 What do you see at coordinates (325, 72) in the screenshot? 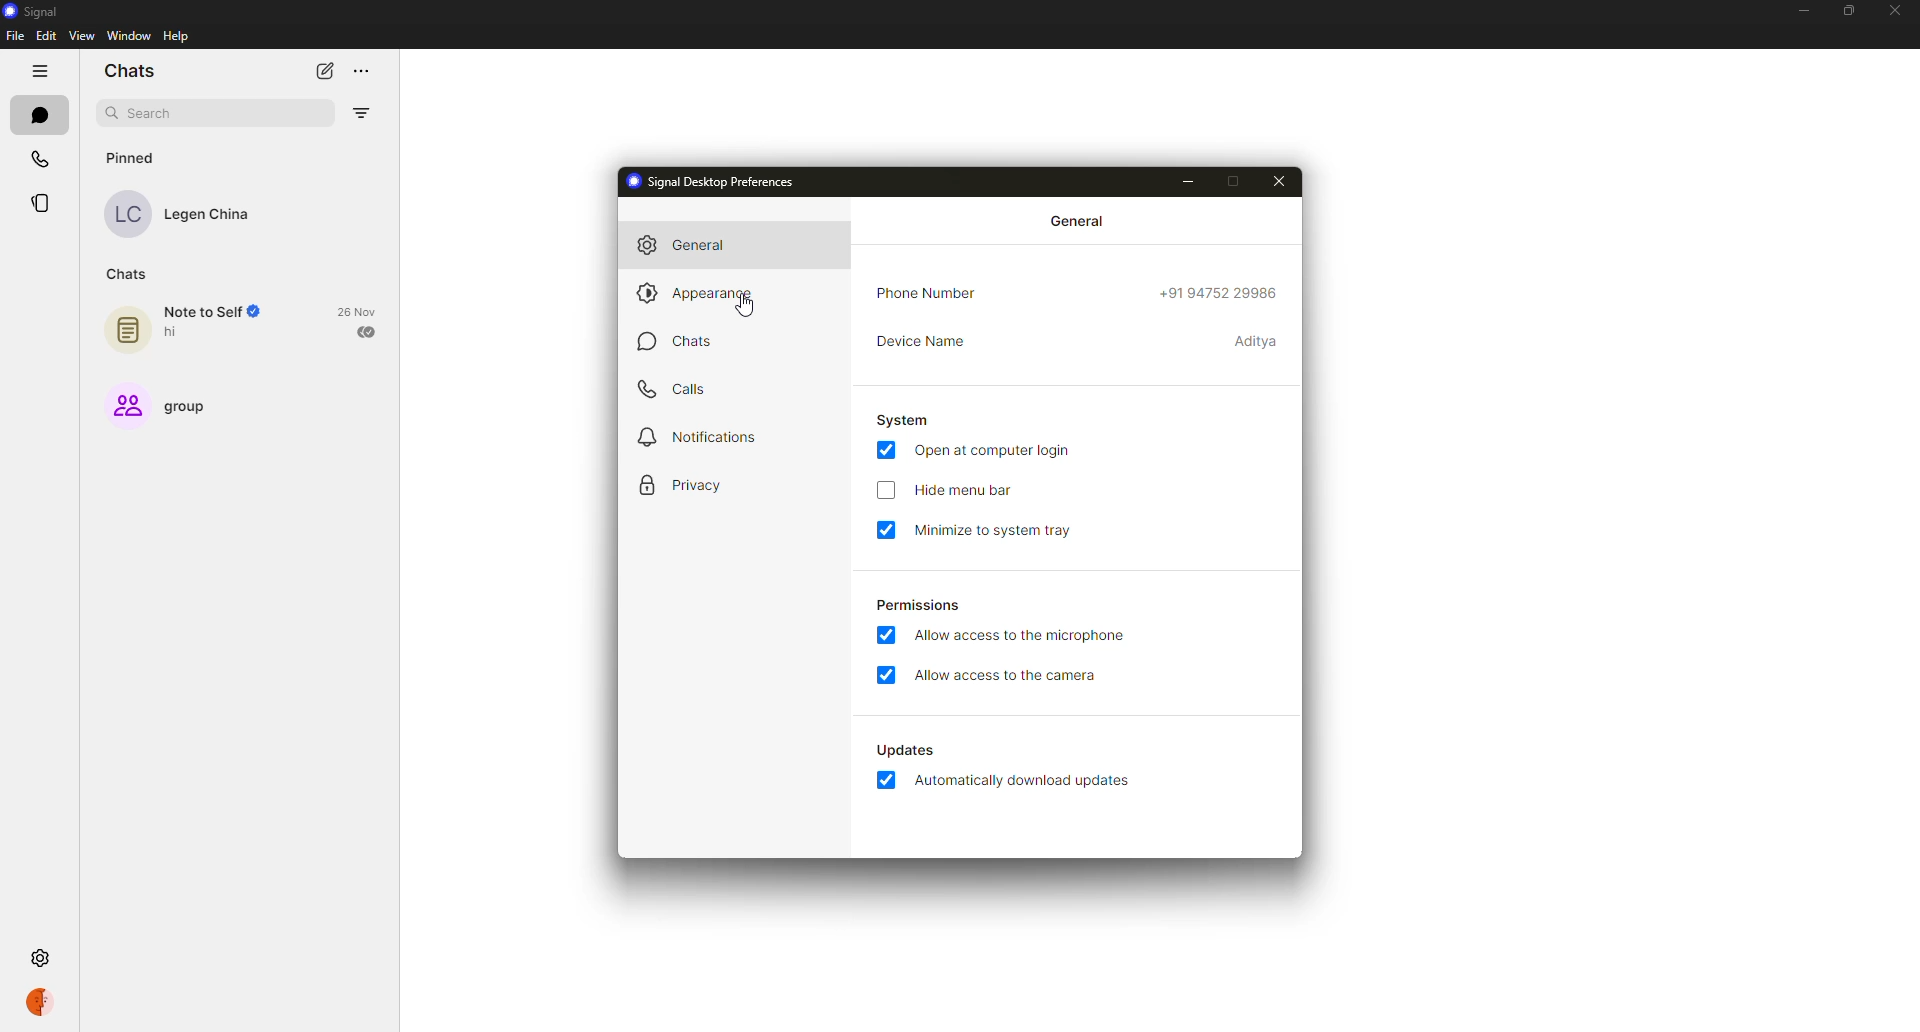
I see `new chat` at bounding box center [325, 72].